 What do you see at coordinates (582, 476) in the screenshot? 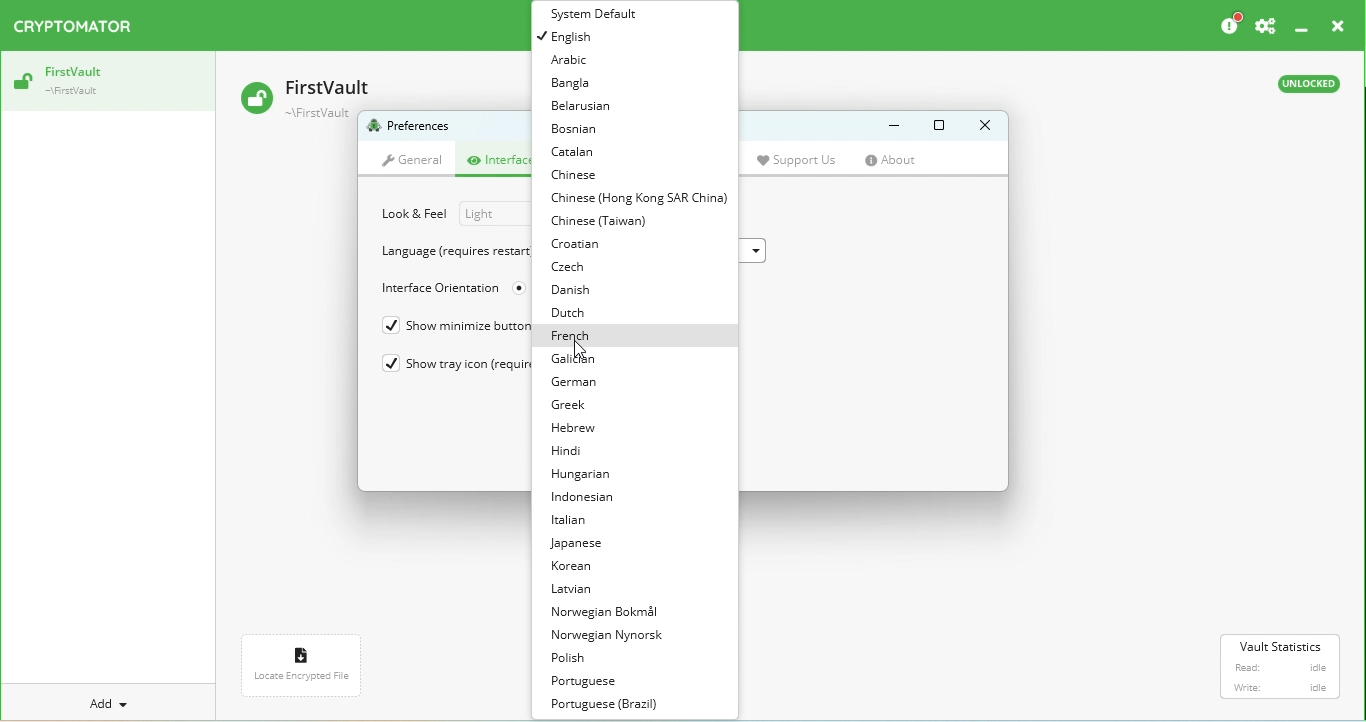
I see `Hungarian` at bounding box center [582, 476].